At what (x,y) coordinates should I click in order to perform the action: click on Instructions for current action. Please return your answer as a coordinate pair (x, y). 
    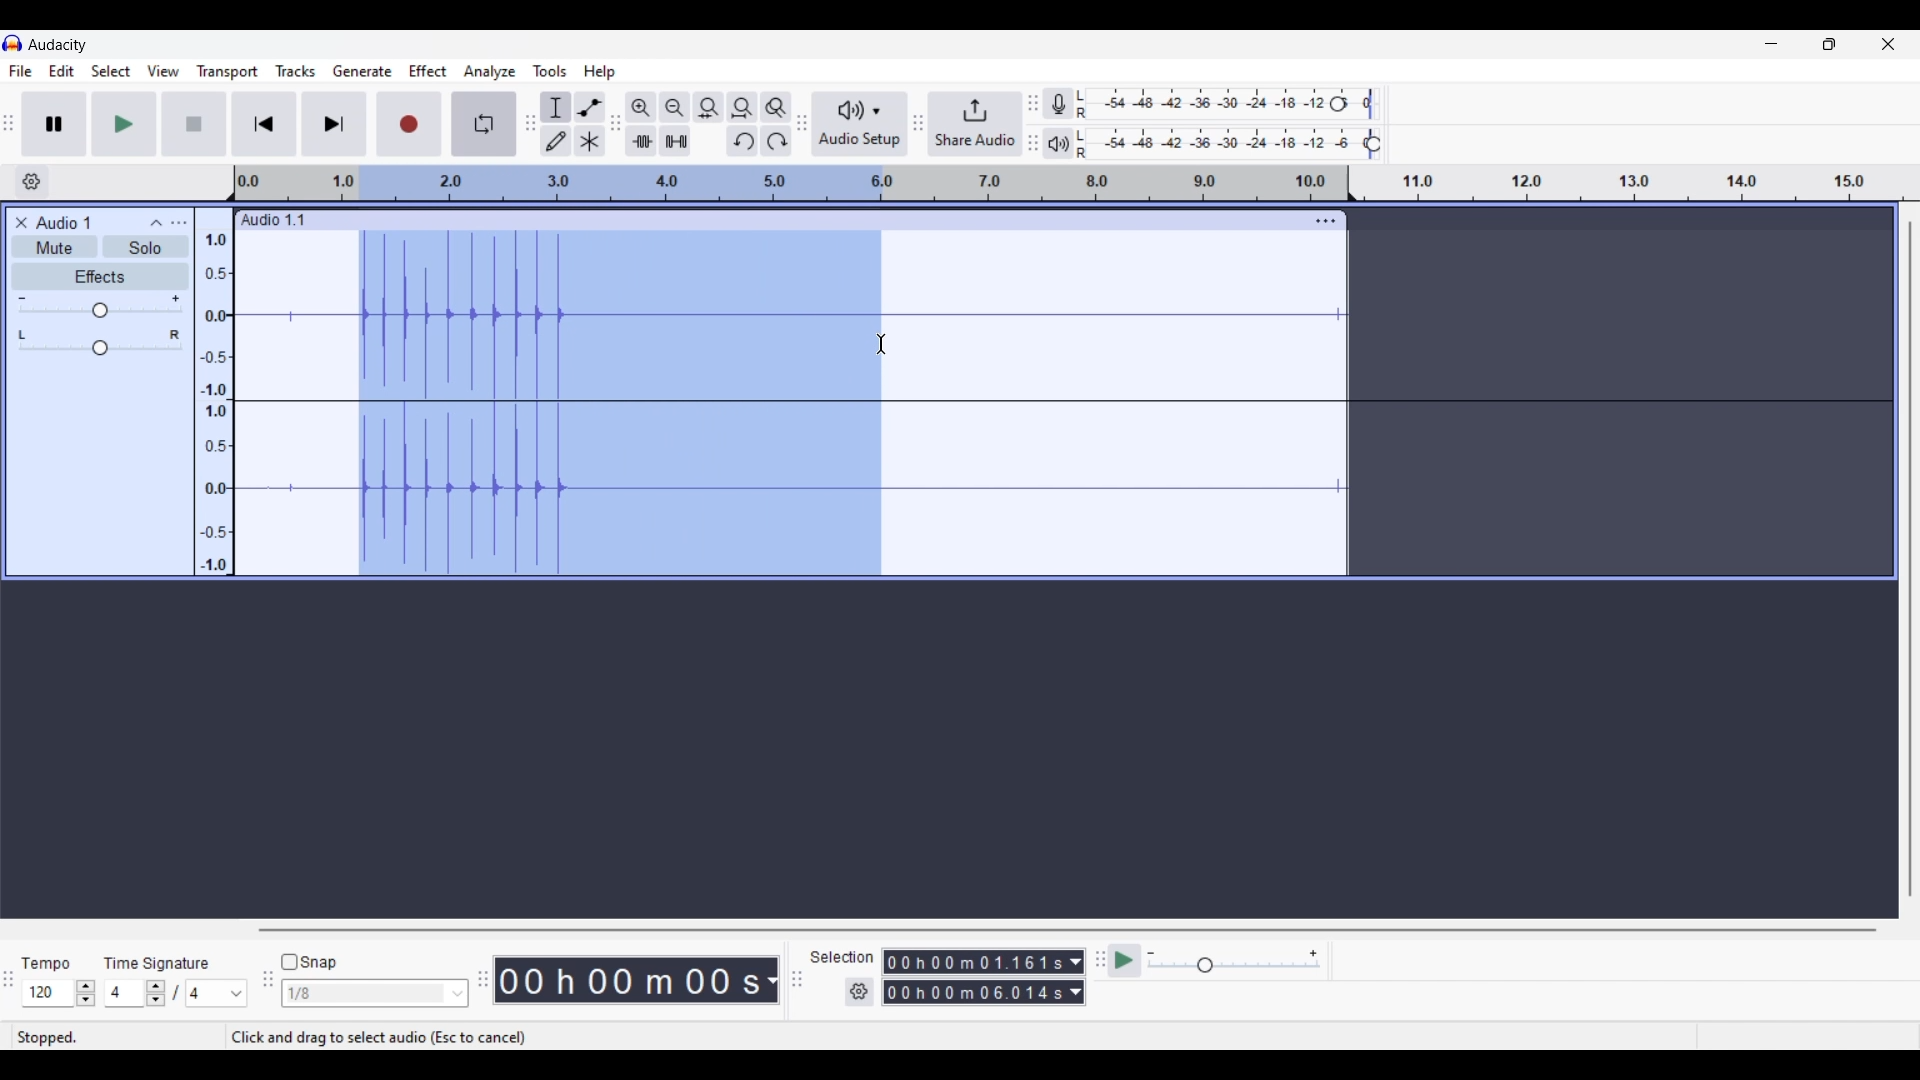
    Looking at the image, I should click on (378, 1038).